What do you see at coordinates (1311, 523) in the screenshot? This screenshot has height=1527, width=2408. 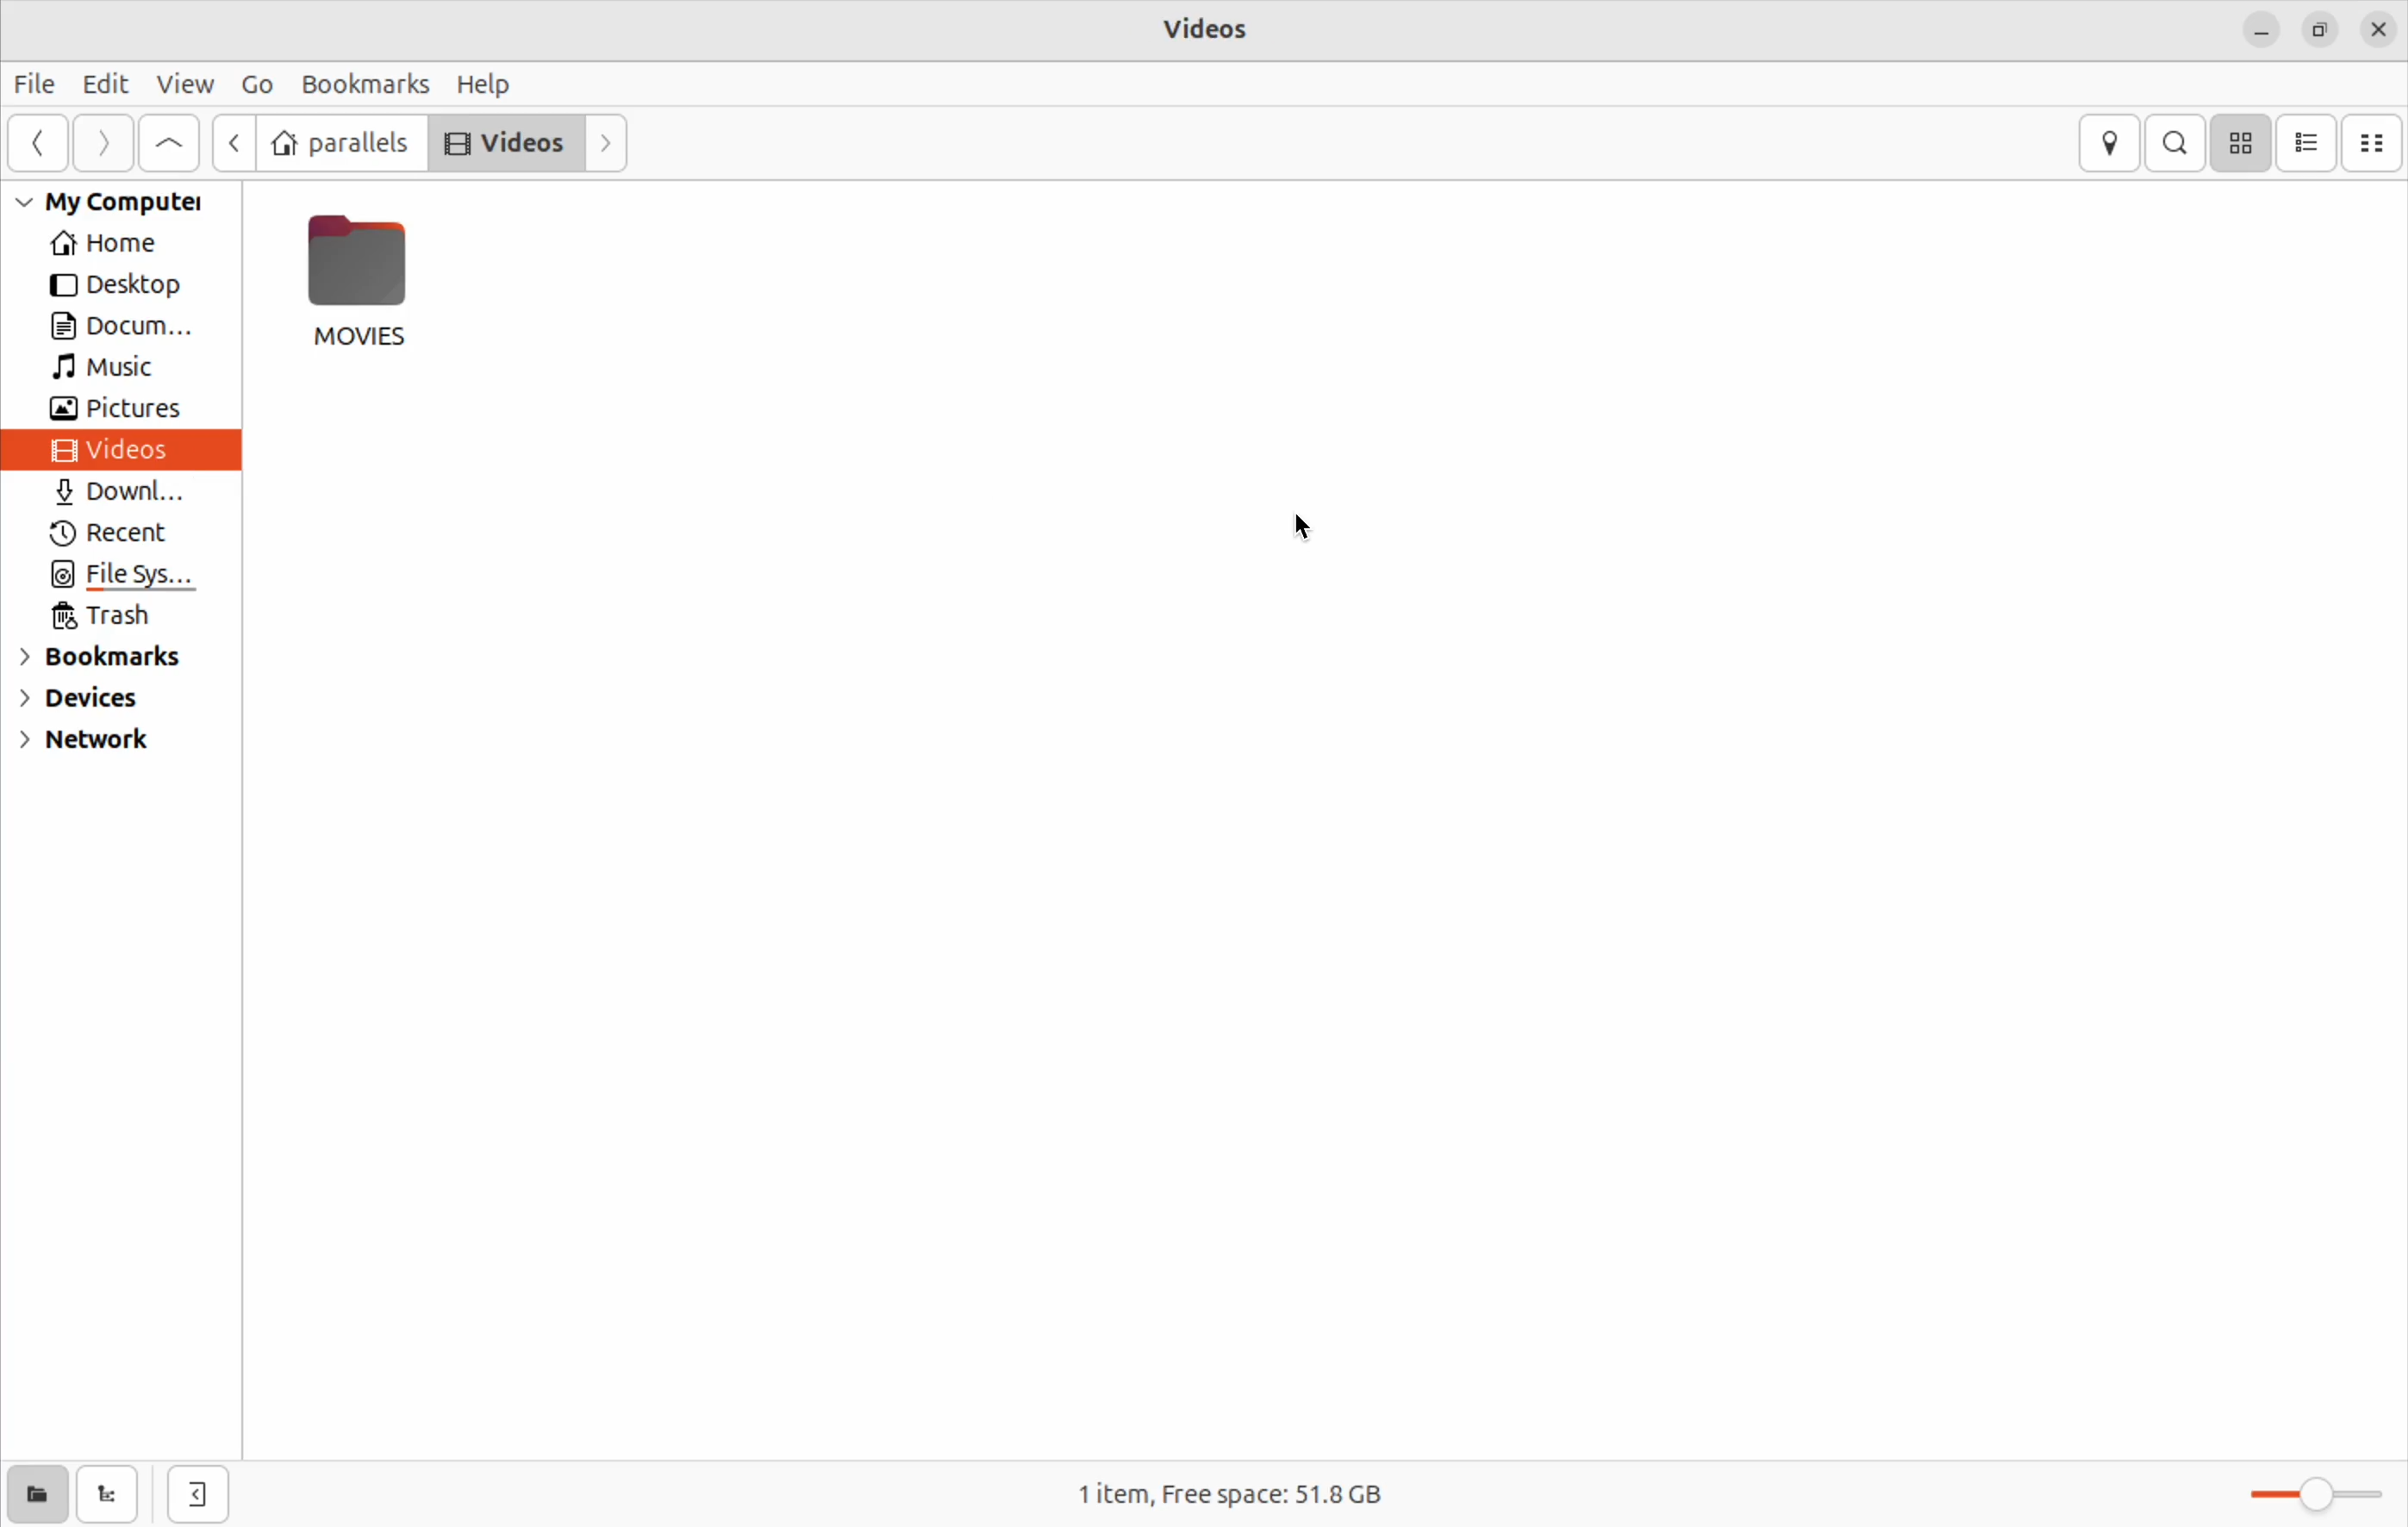 I see `cursor` at bounding box center [1311, 523].